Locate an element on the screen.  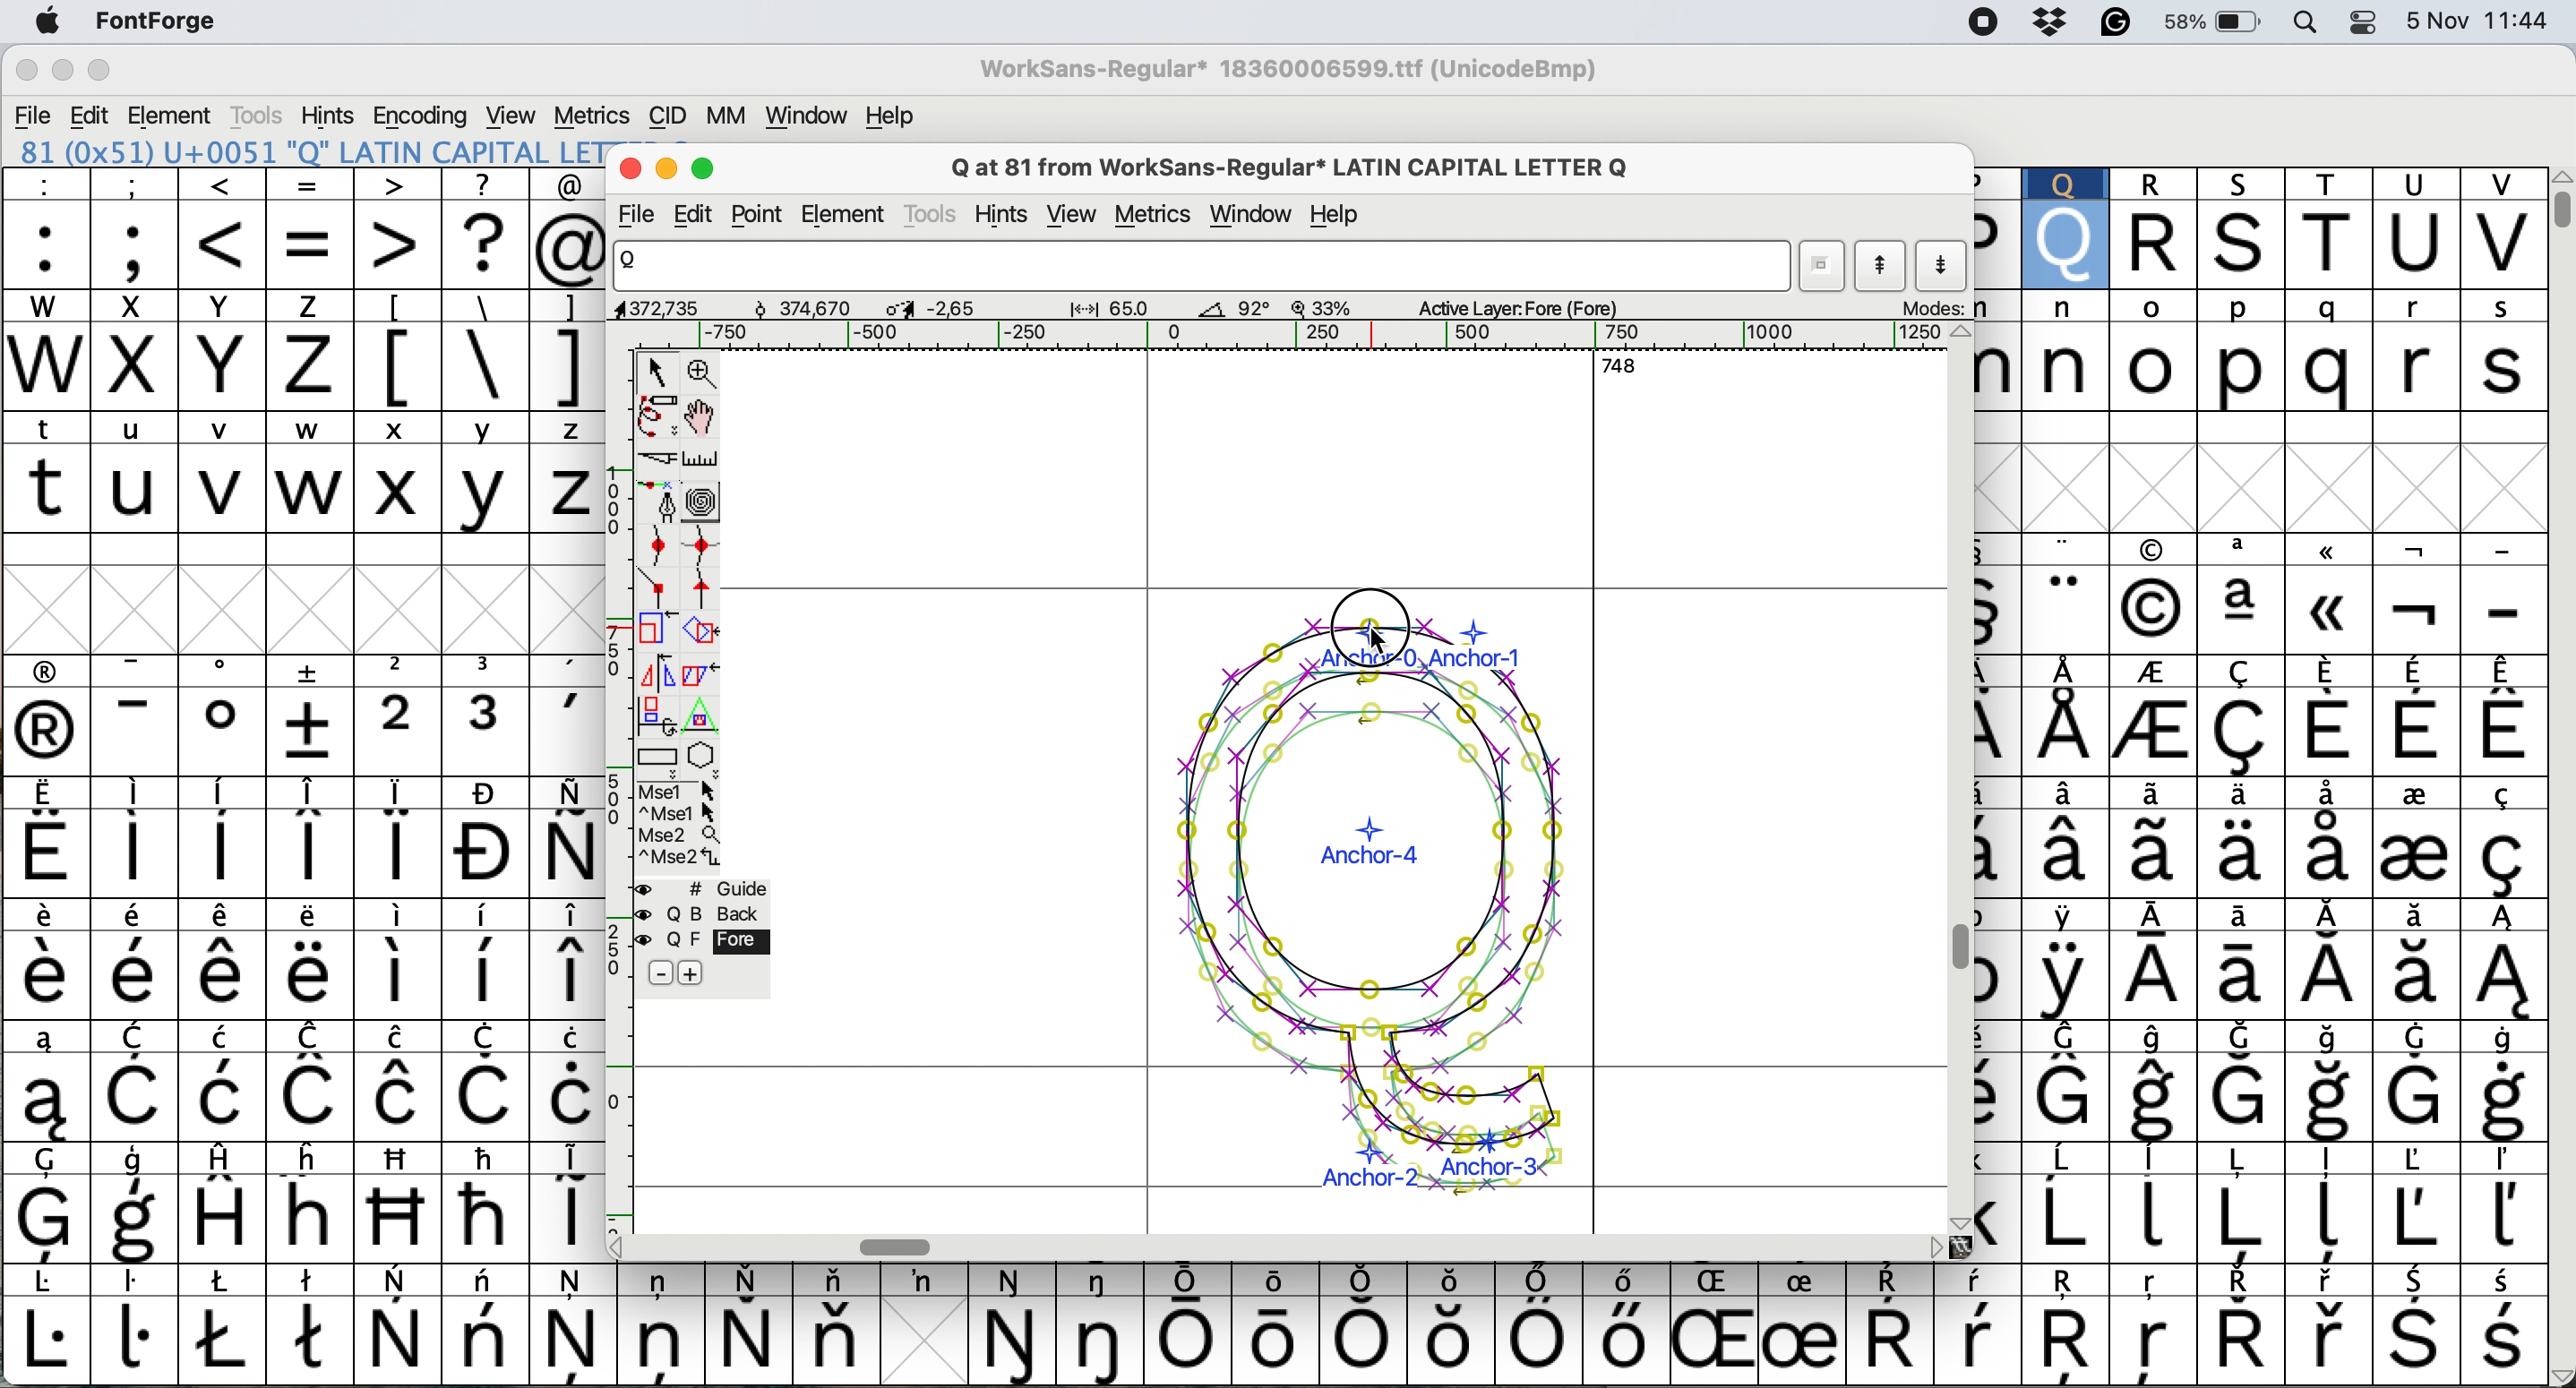
star or polygon is located at coordinates (704, 758).